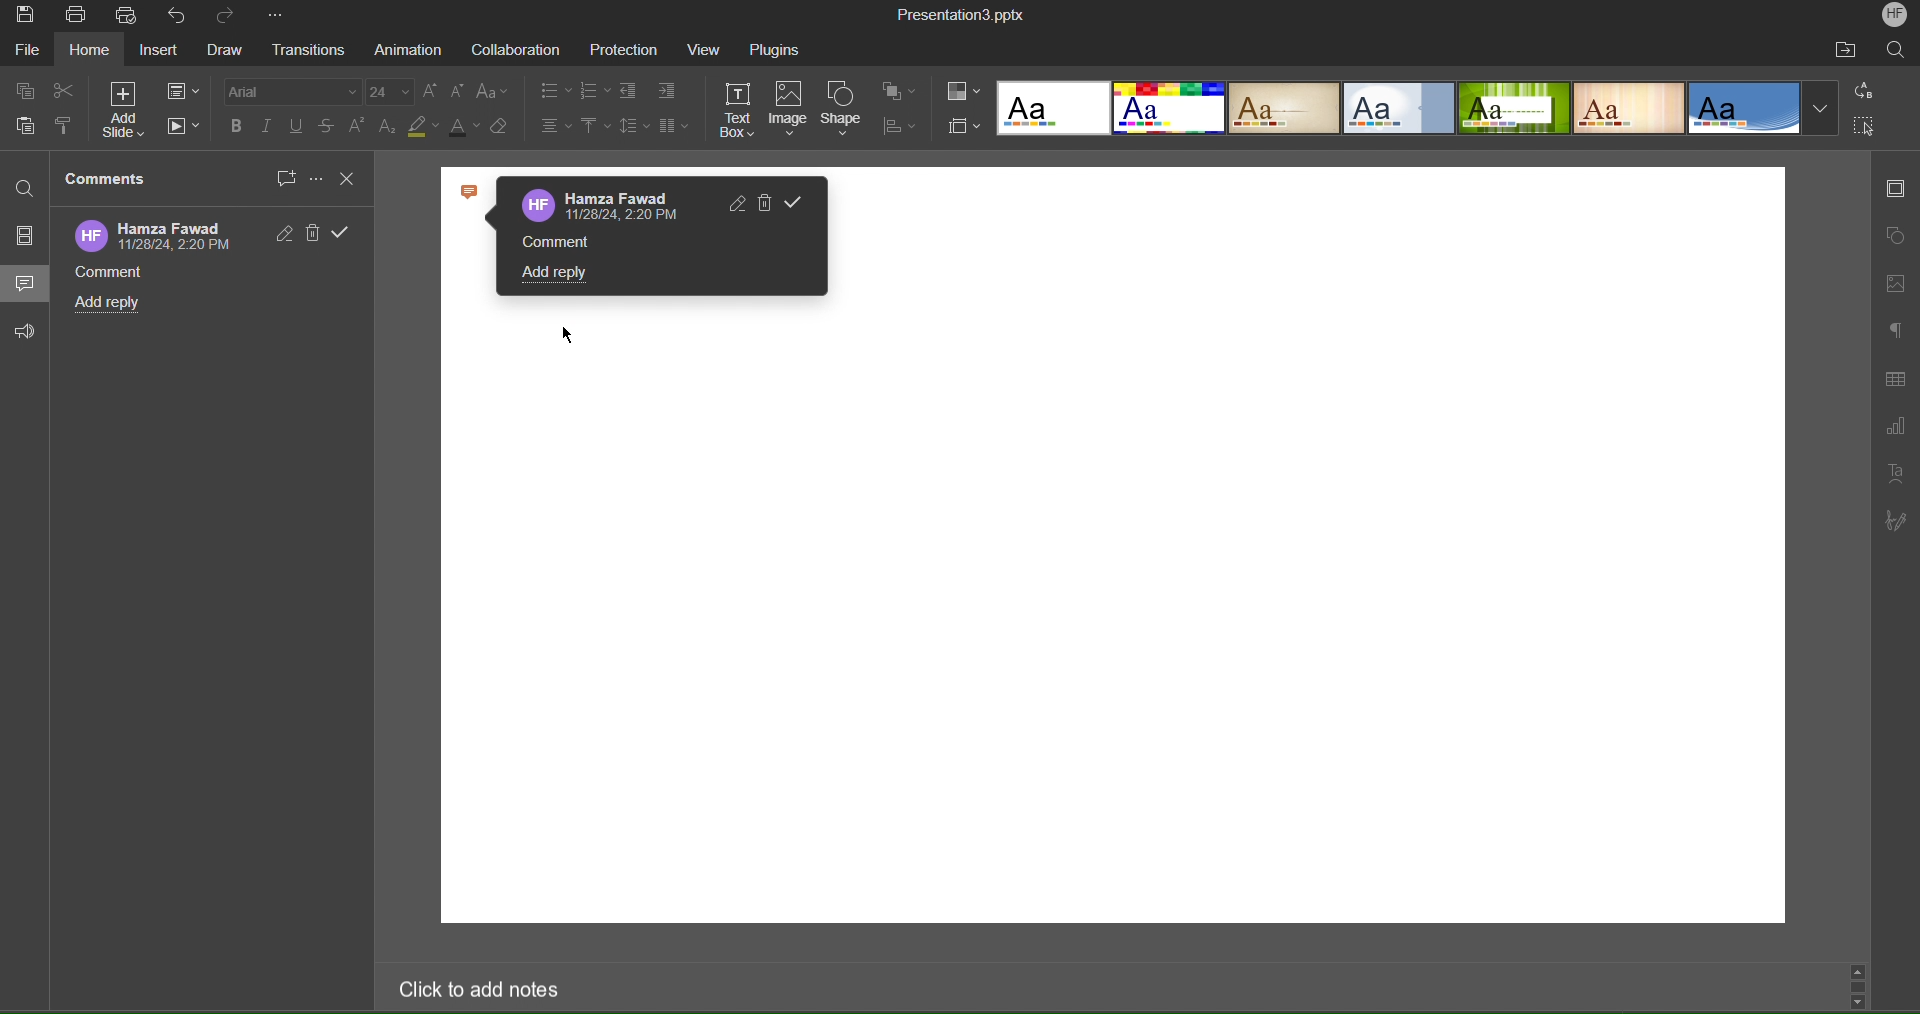  Describe the element at coordinates (283, 178) in the screenshot. I see `New Comment` at that location.